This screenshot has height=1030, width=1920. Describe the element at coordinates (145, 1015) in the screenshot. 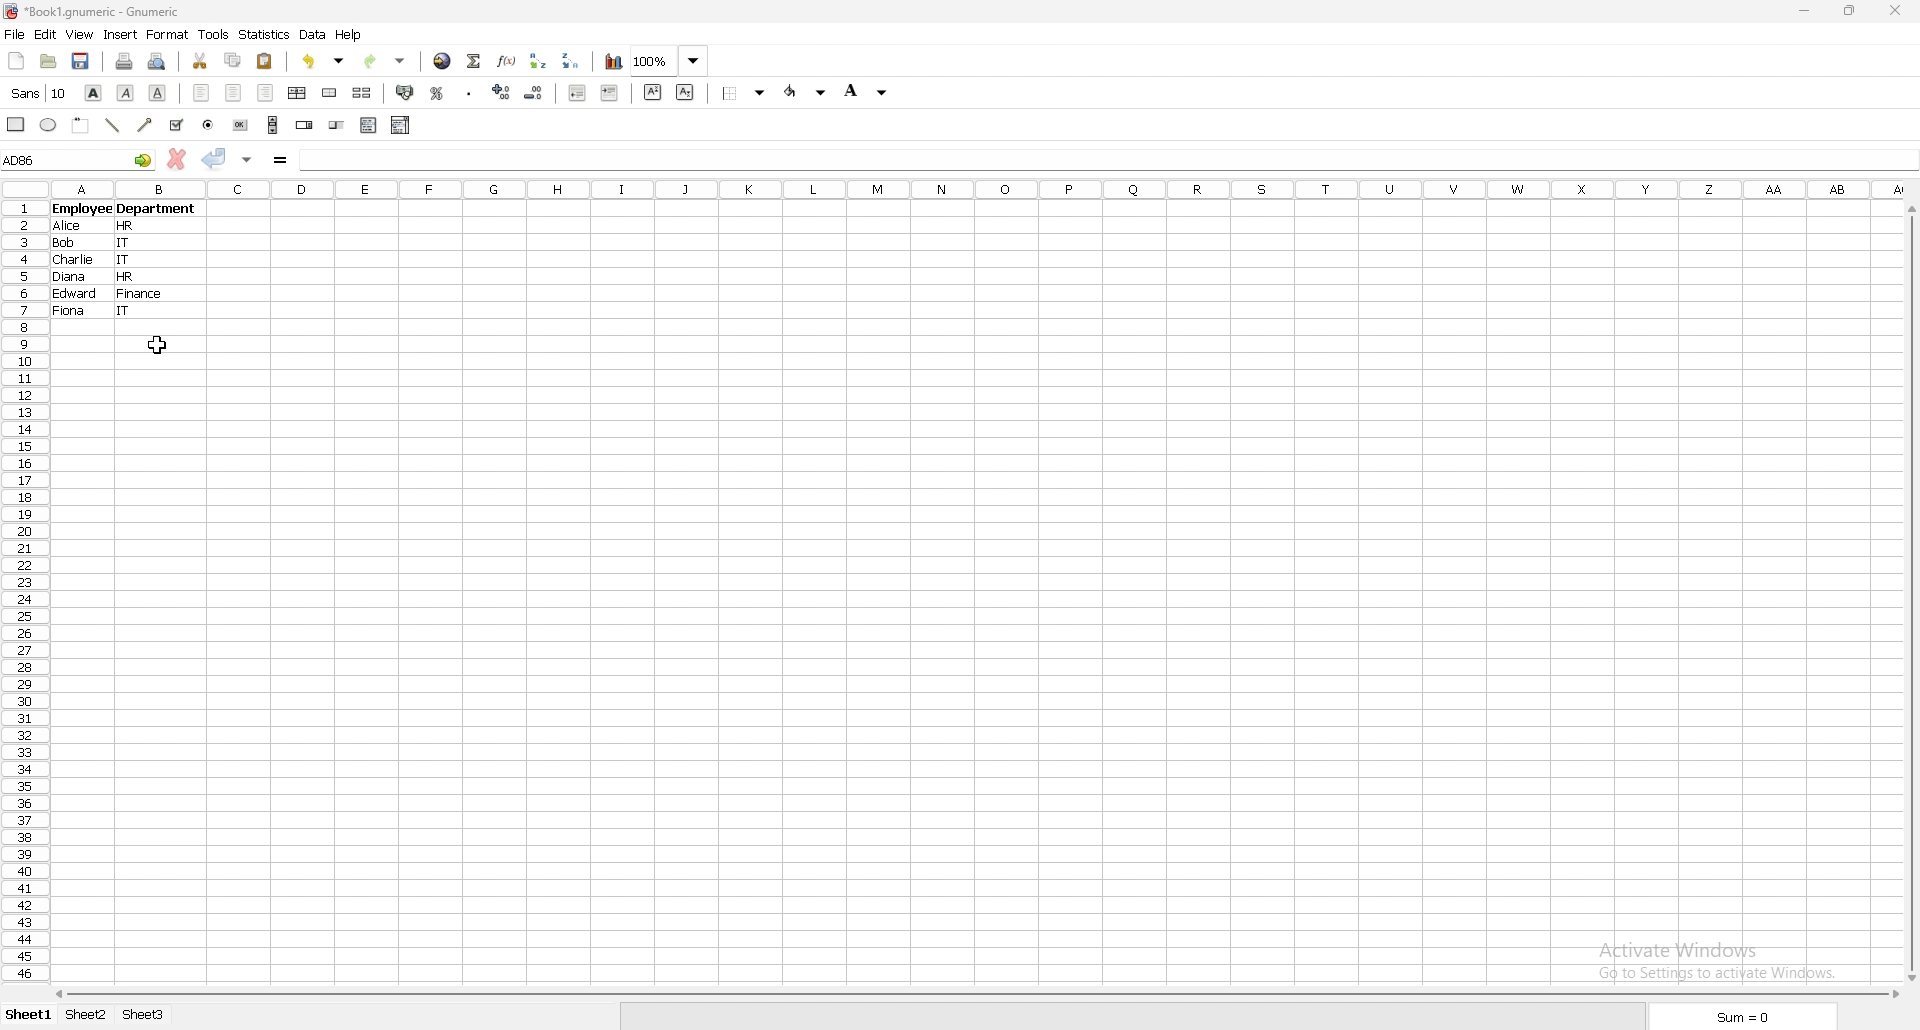

I see `sheet 3` at that location.